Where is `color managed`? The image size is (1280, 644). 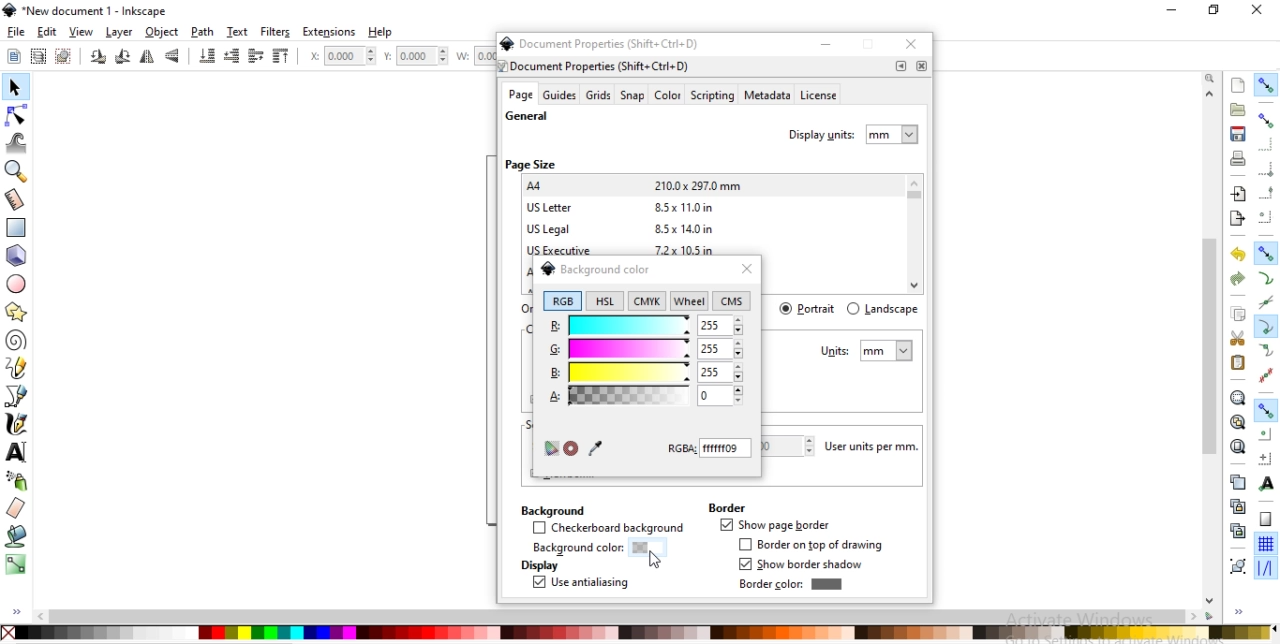
color managed is located at coordinates (550, 449).